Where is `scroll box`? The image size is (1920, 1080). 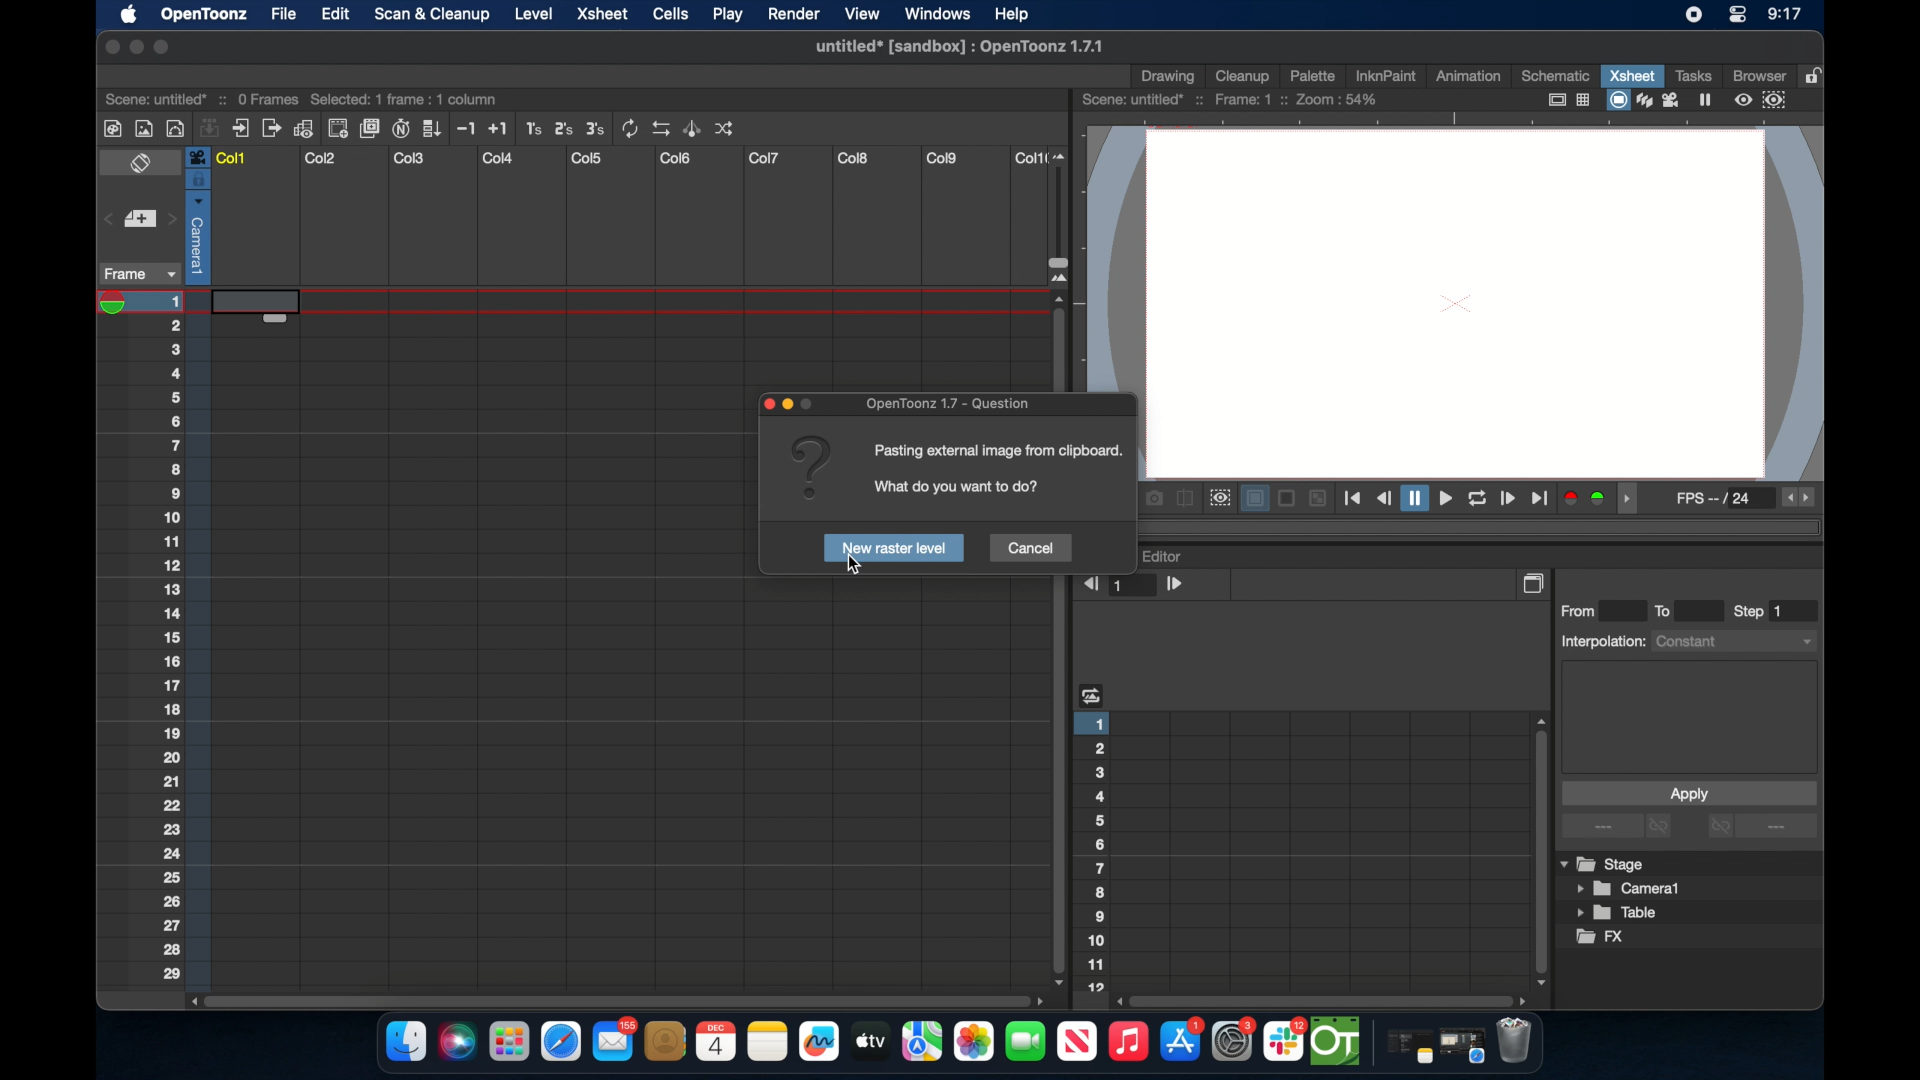
scroll box is located at coordinates (1056, 786).